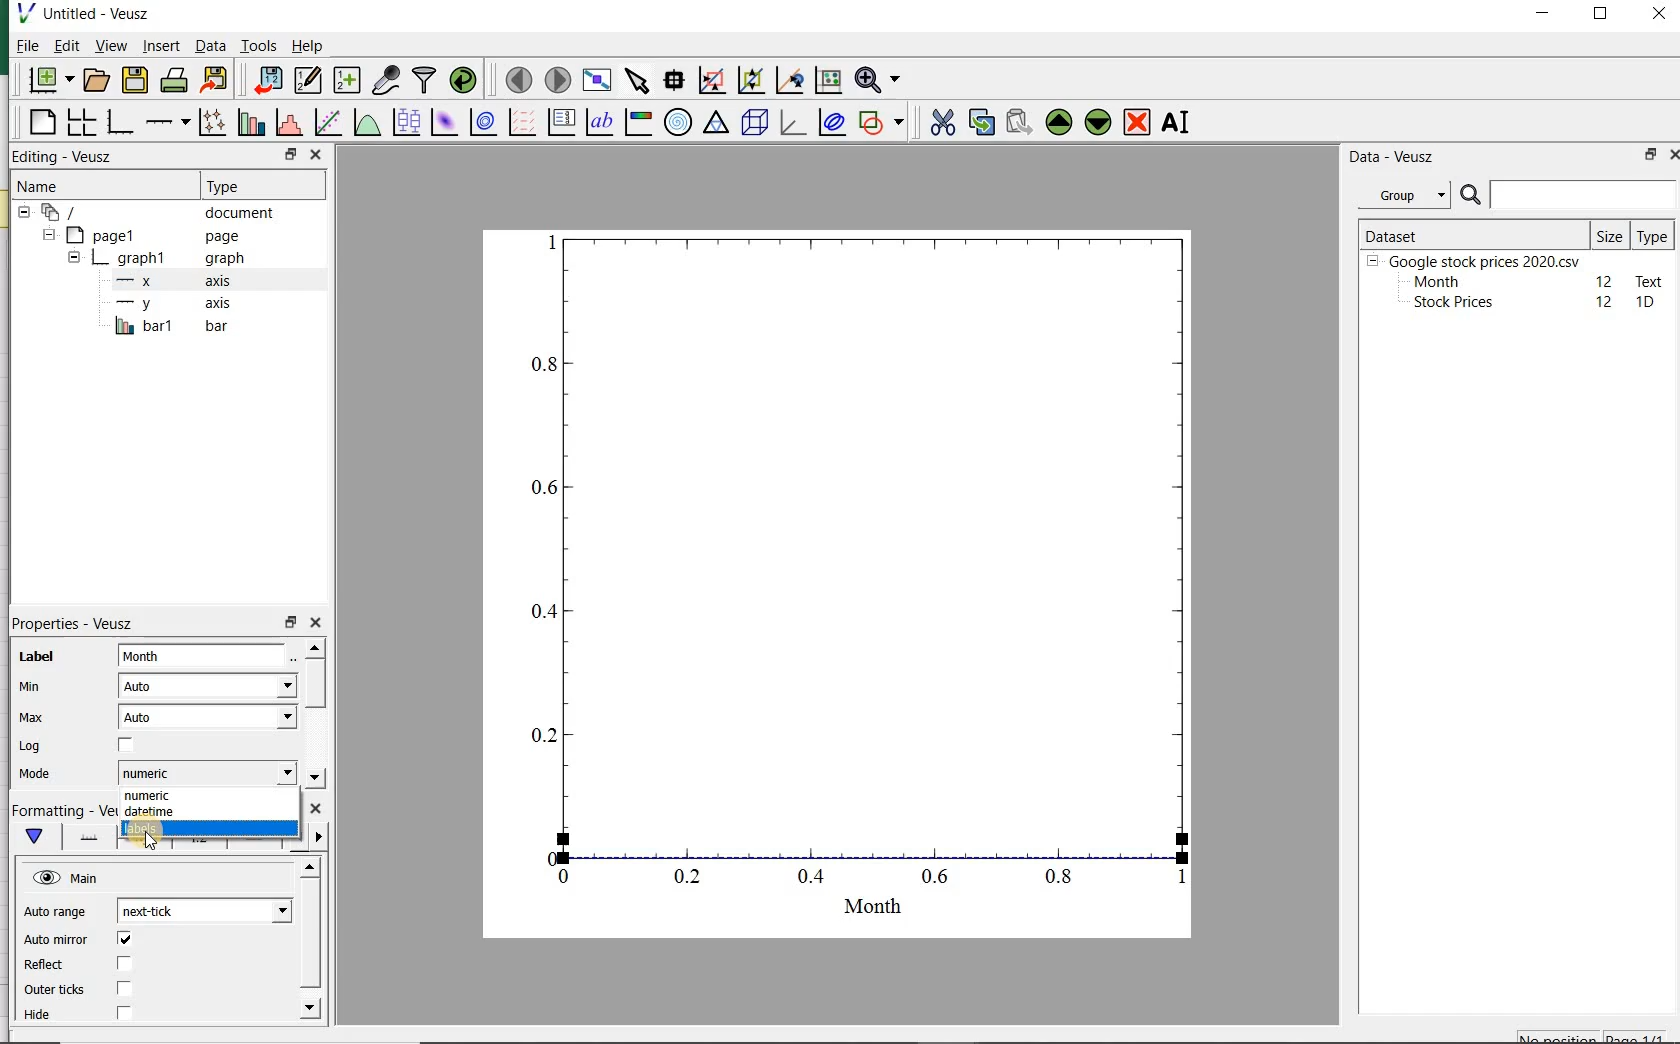 The image size is (1680, 1044). What do you see at coordinates (145, 236) in the screenshot?
I see `page1` at bounding box center [145, 236].